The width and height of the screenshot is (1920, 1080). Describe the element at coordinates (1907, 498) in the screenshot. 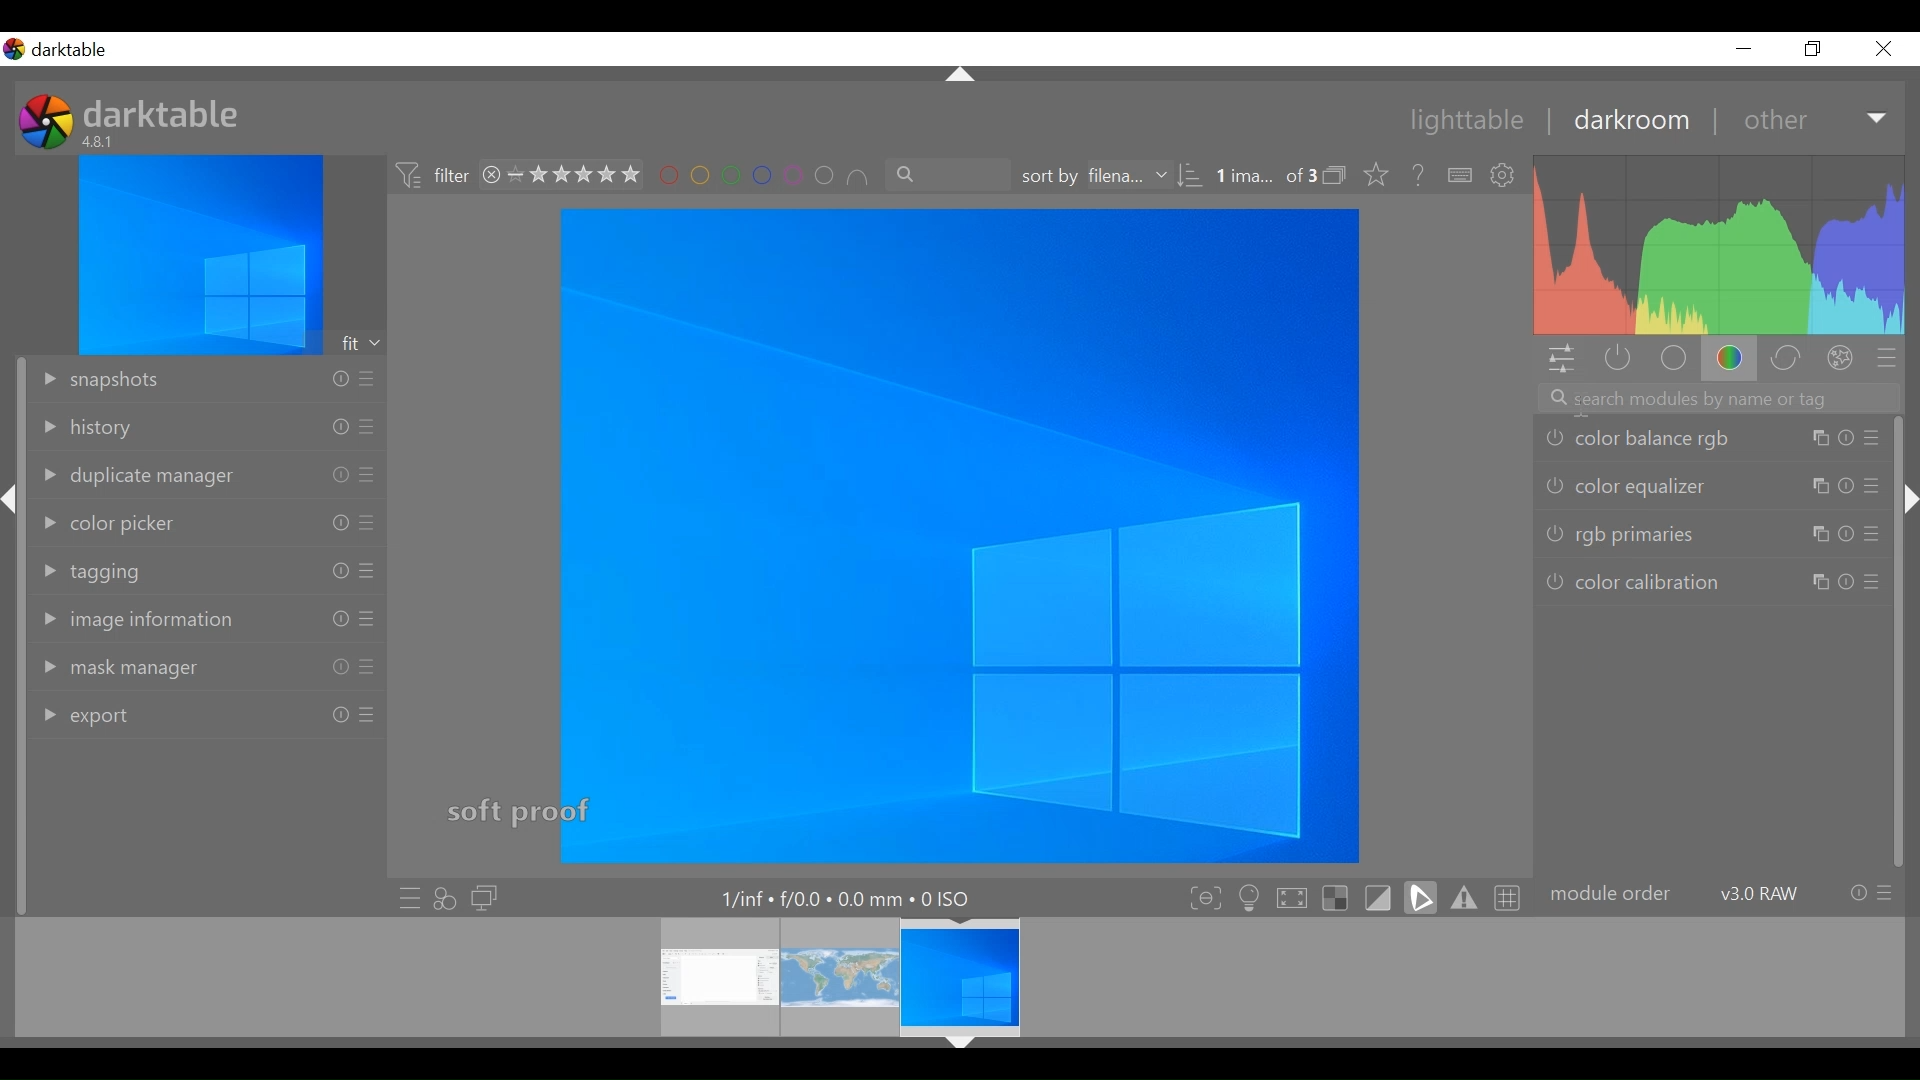

I see `Collapse ` at that location.